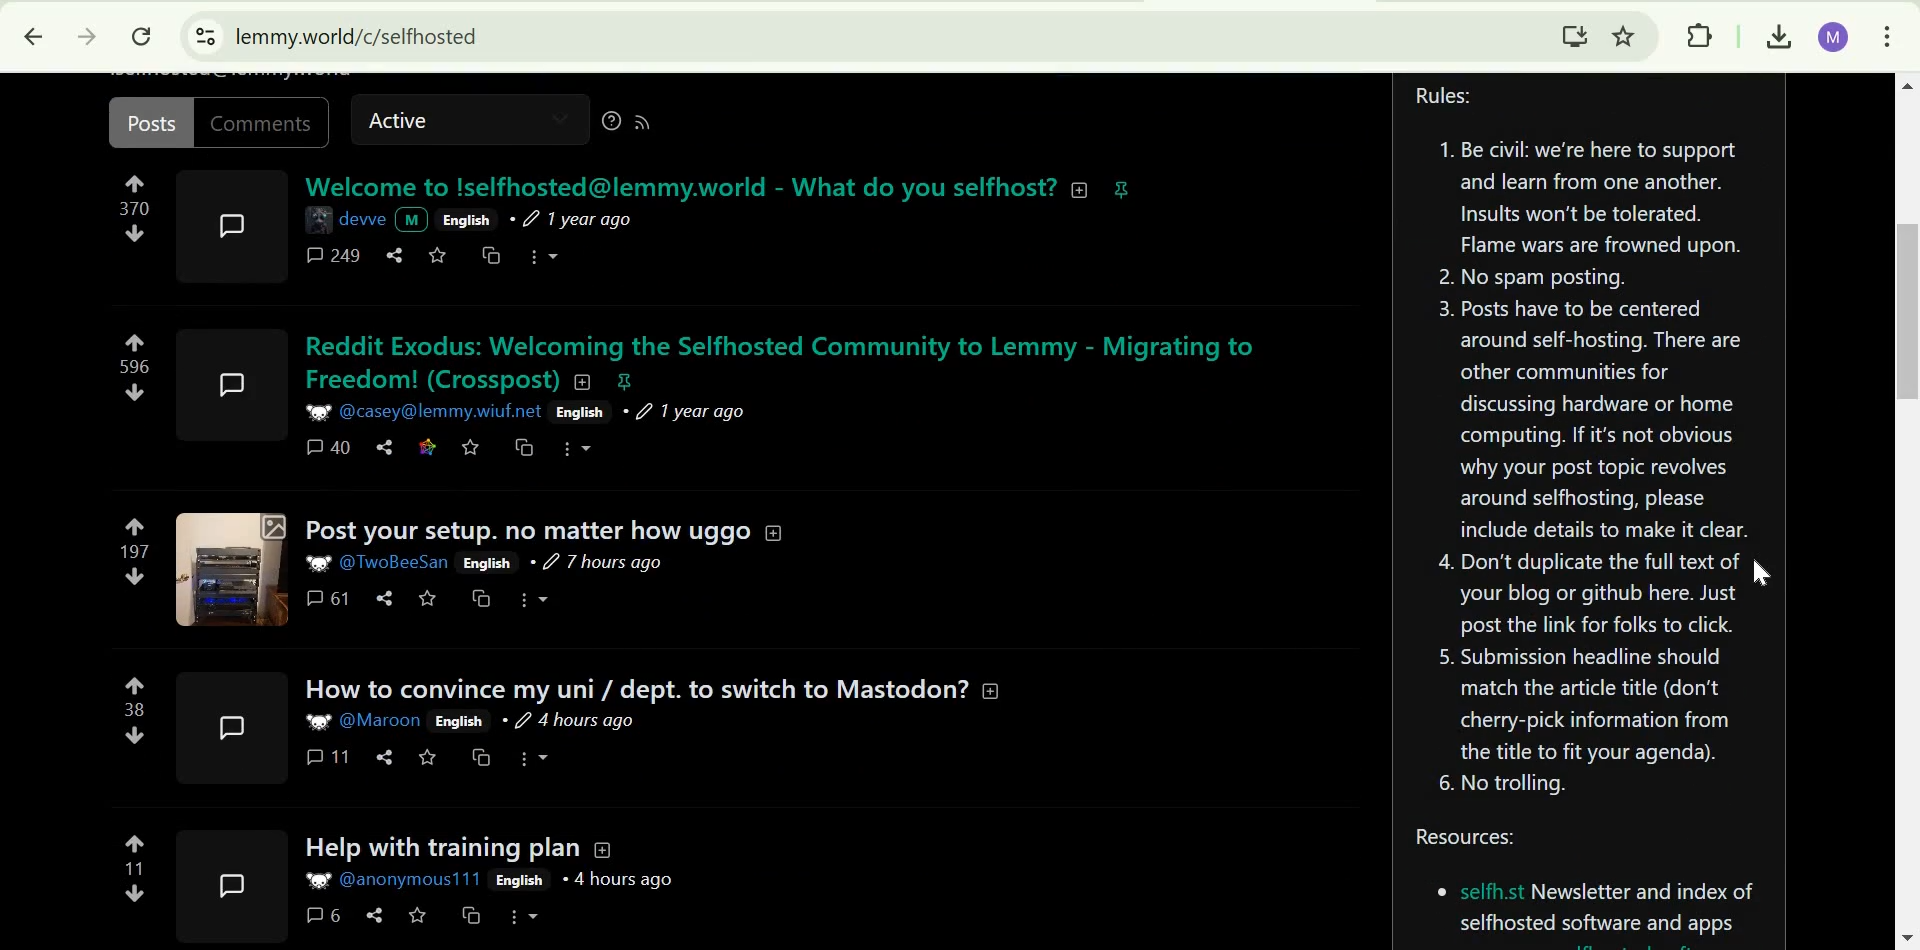 This screenshot has width=1920, height=950. Describe the element at coordinates (677, 186) in the screenshot. I see `welcome text` at that location.